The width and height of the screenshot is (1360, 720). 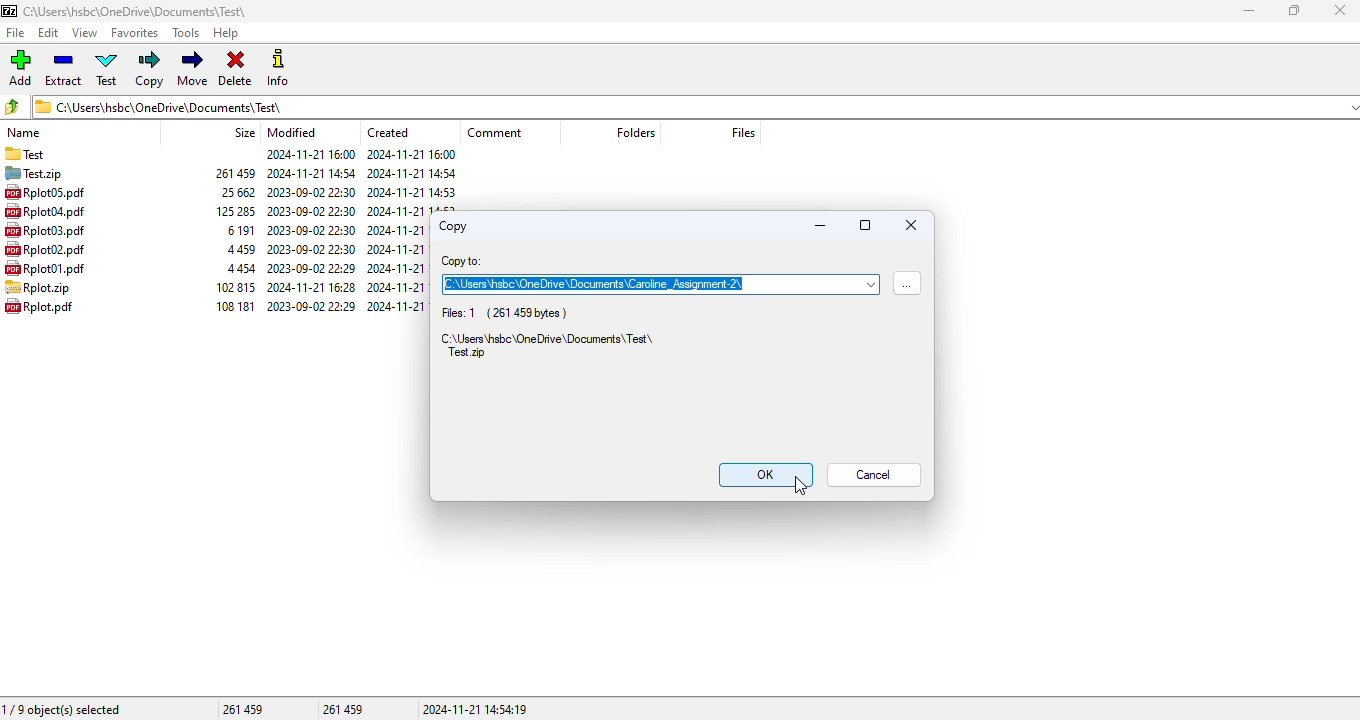 I want to click on modified date & time, so click(x=311, y=306).